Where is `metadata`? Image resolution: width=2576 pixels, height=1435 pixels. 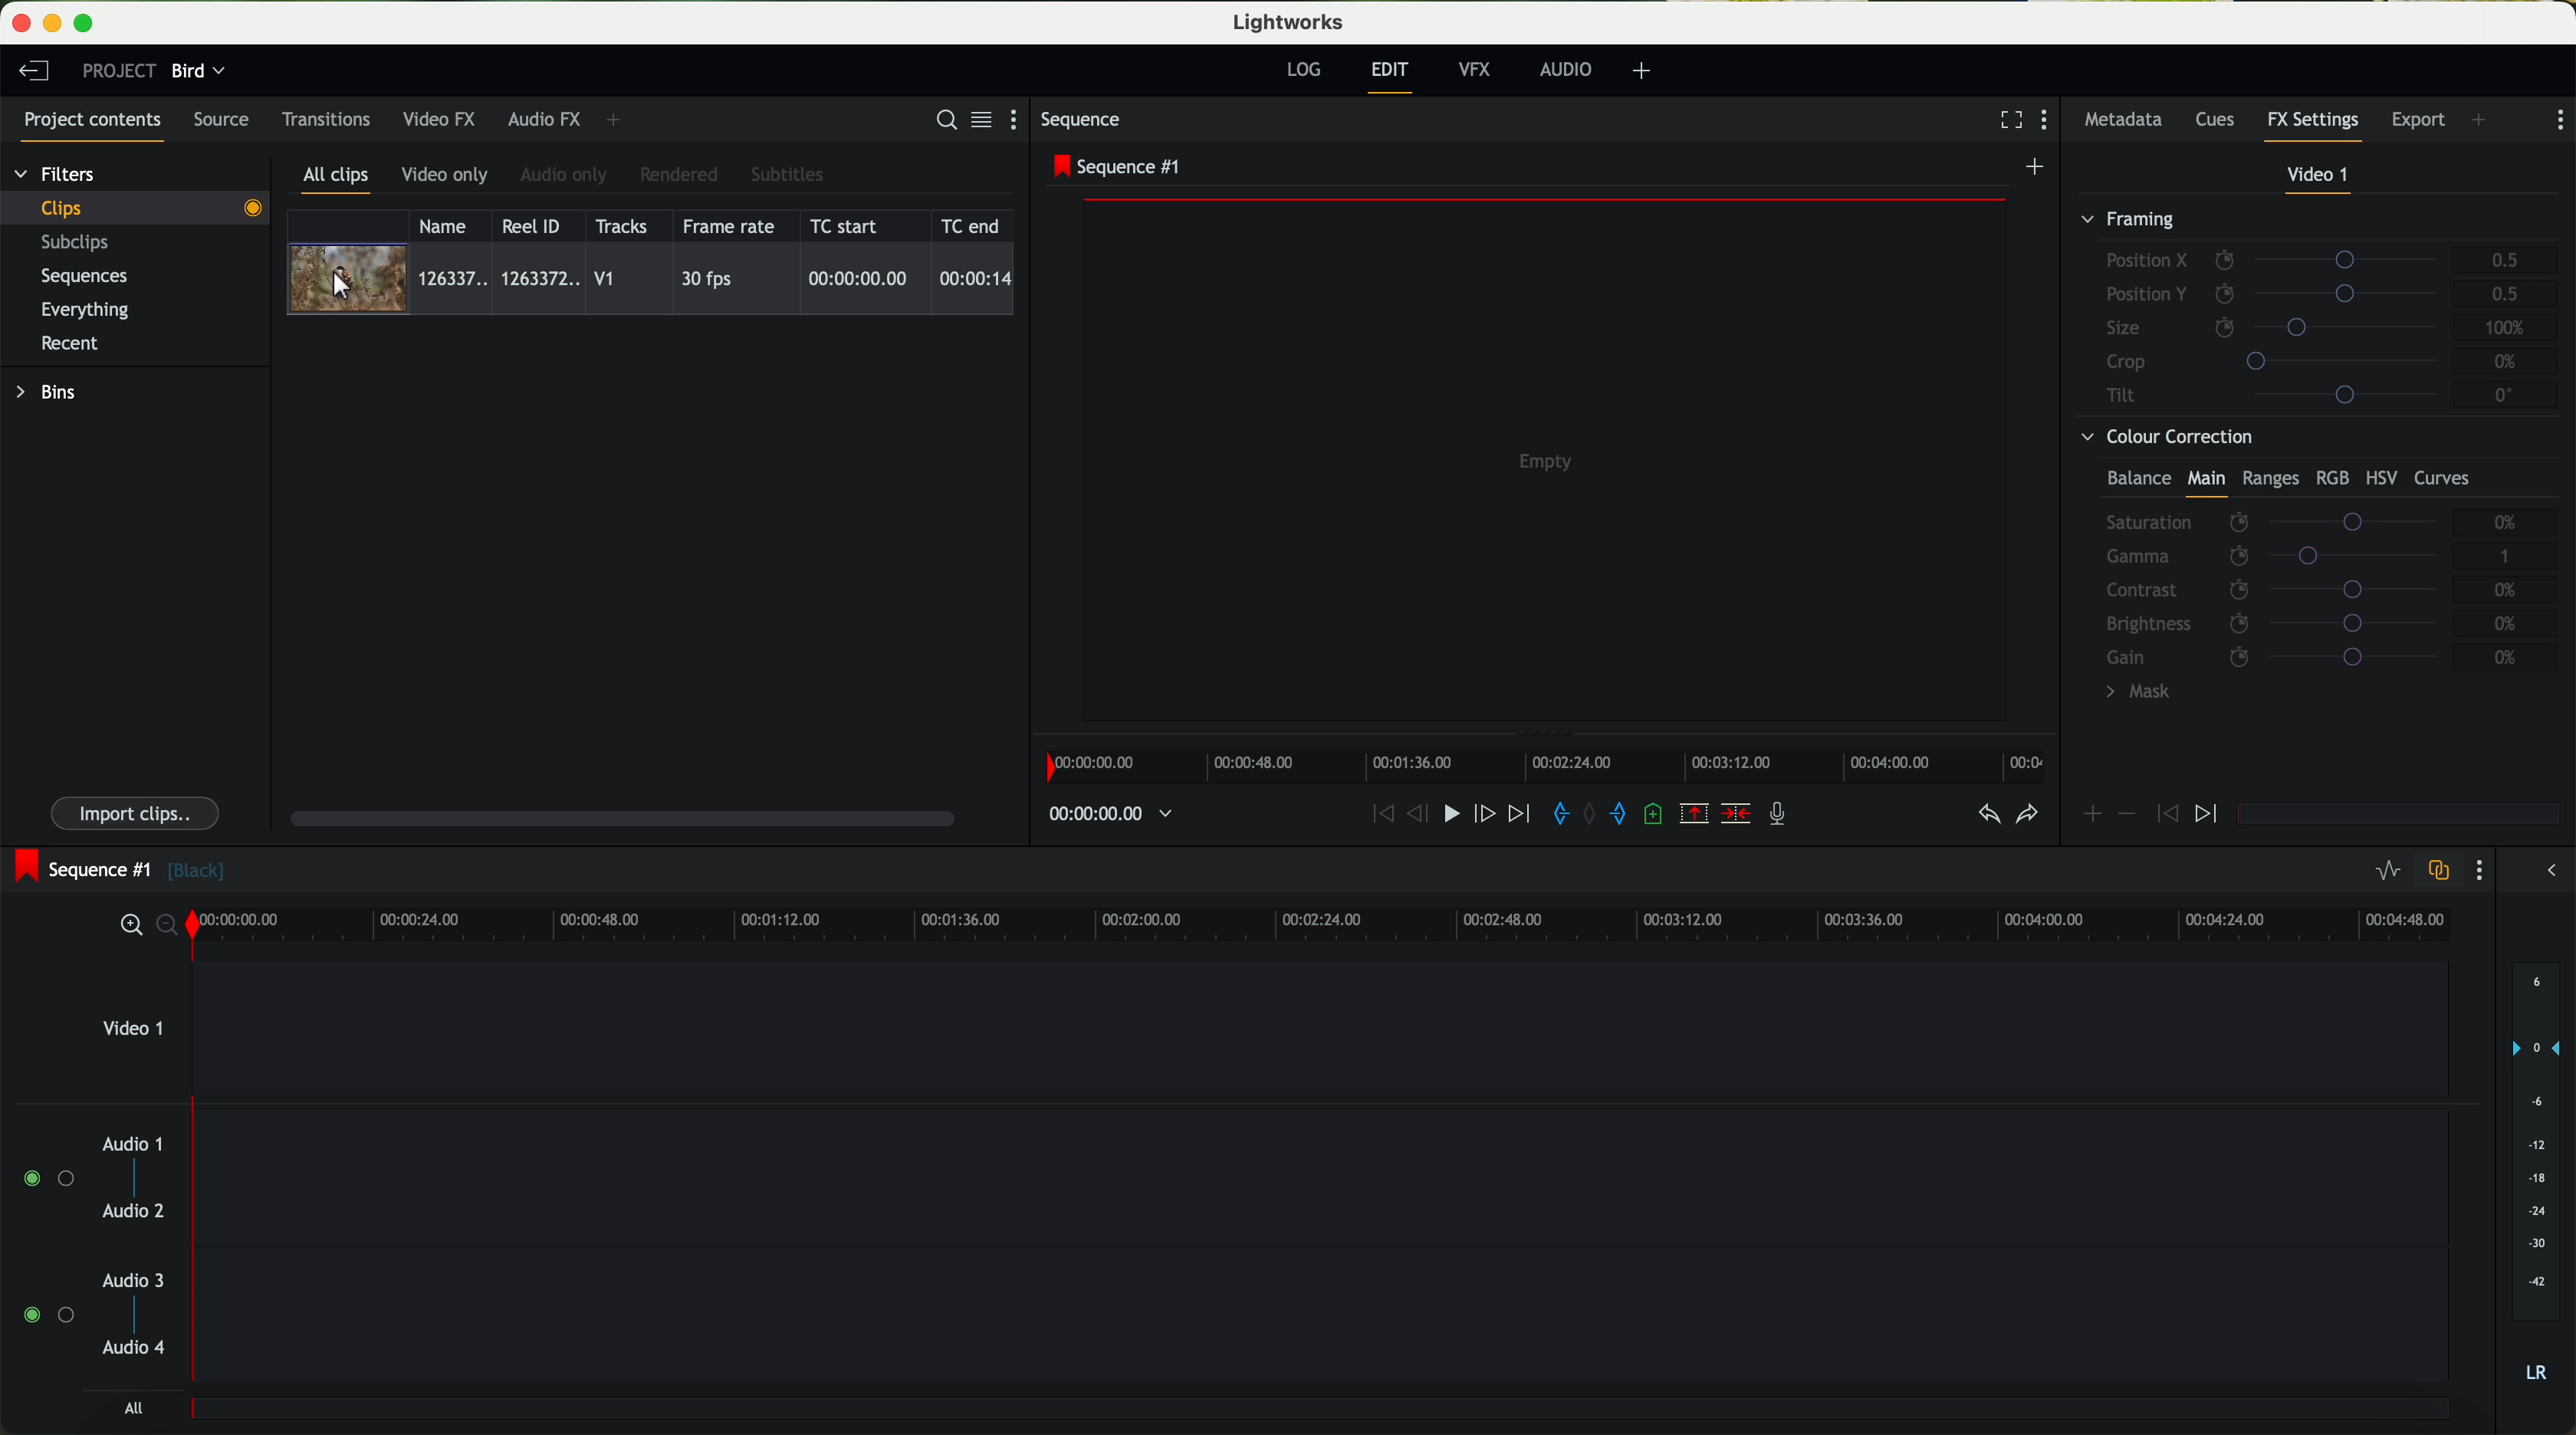 metadata is located at coordinates (2128, 121).